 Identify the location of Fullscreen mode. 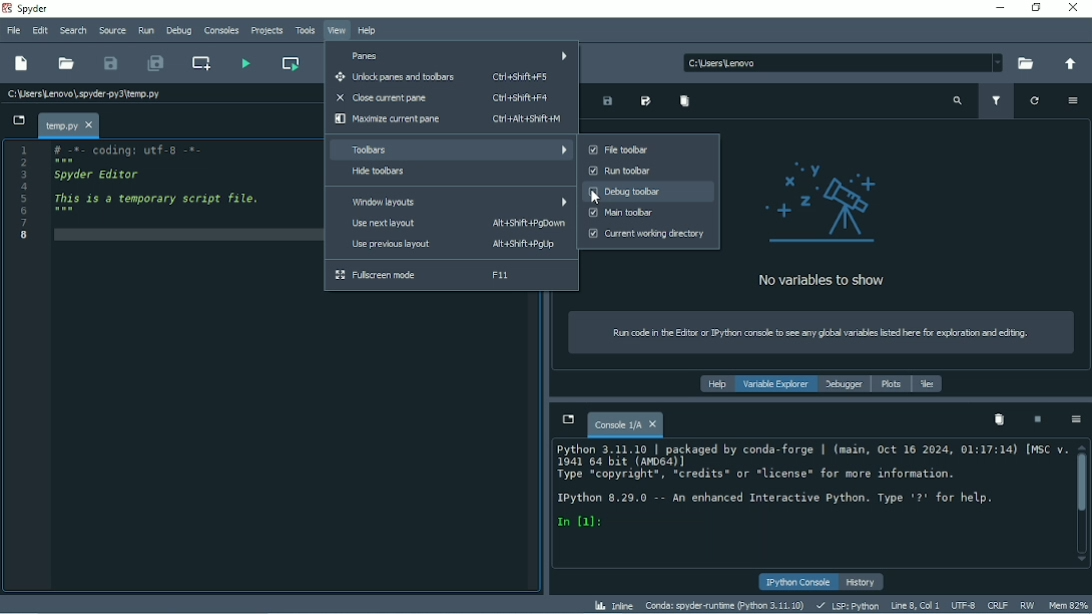
(450, 275).